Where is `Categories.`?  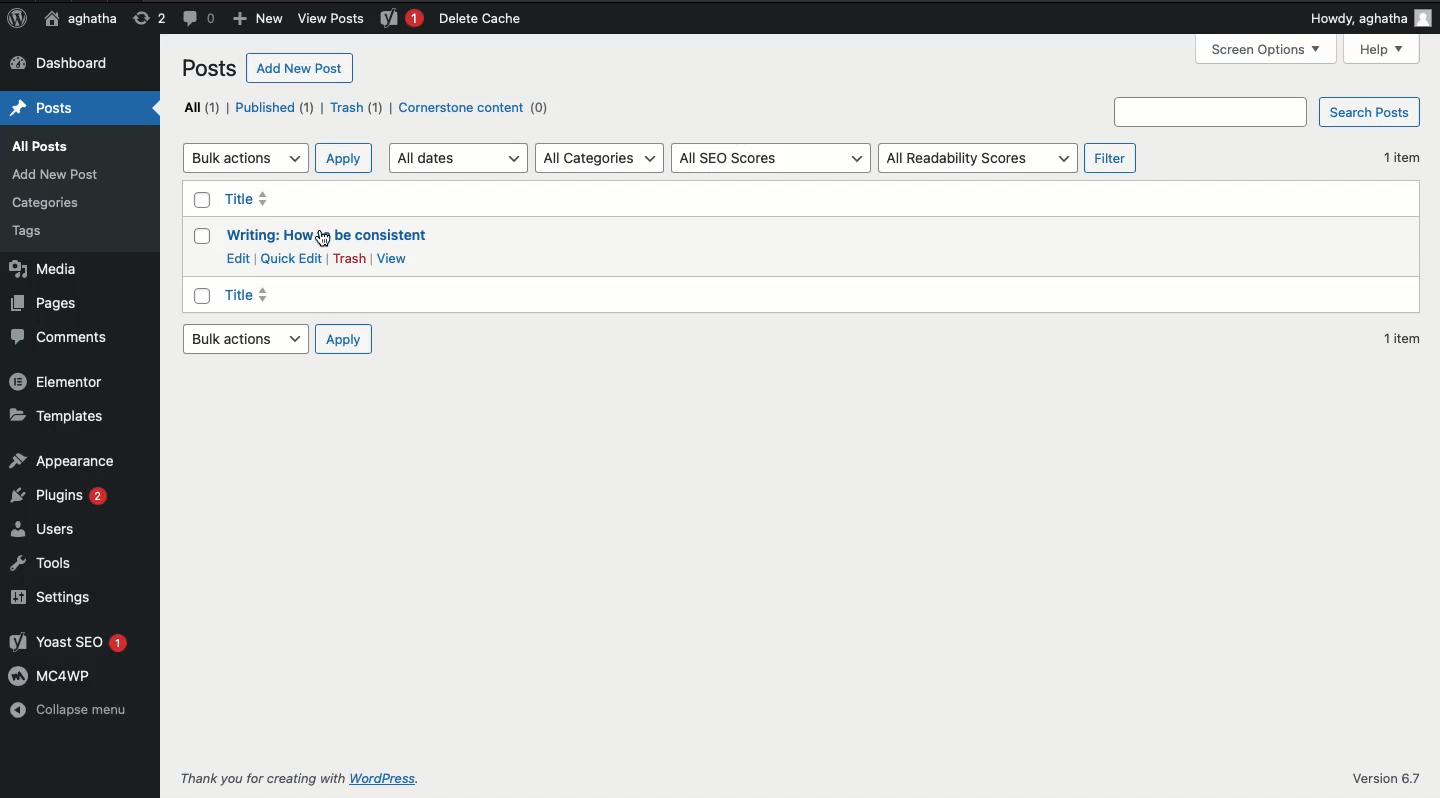 Categories. is located at coordinates (45, 202).